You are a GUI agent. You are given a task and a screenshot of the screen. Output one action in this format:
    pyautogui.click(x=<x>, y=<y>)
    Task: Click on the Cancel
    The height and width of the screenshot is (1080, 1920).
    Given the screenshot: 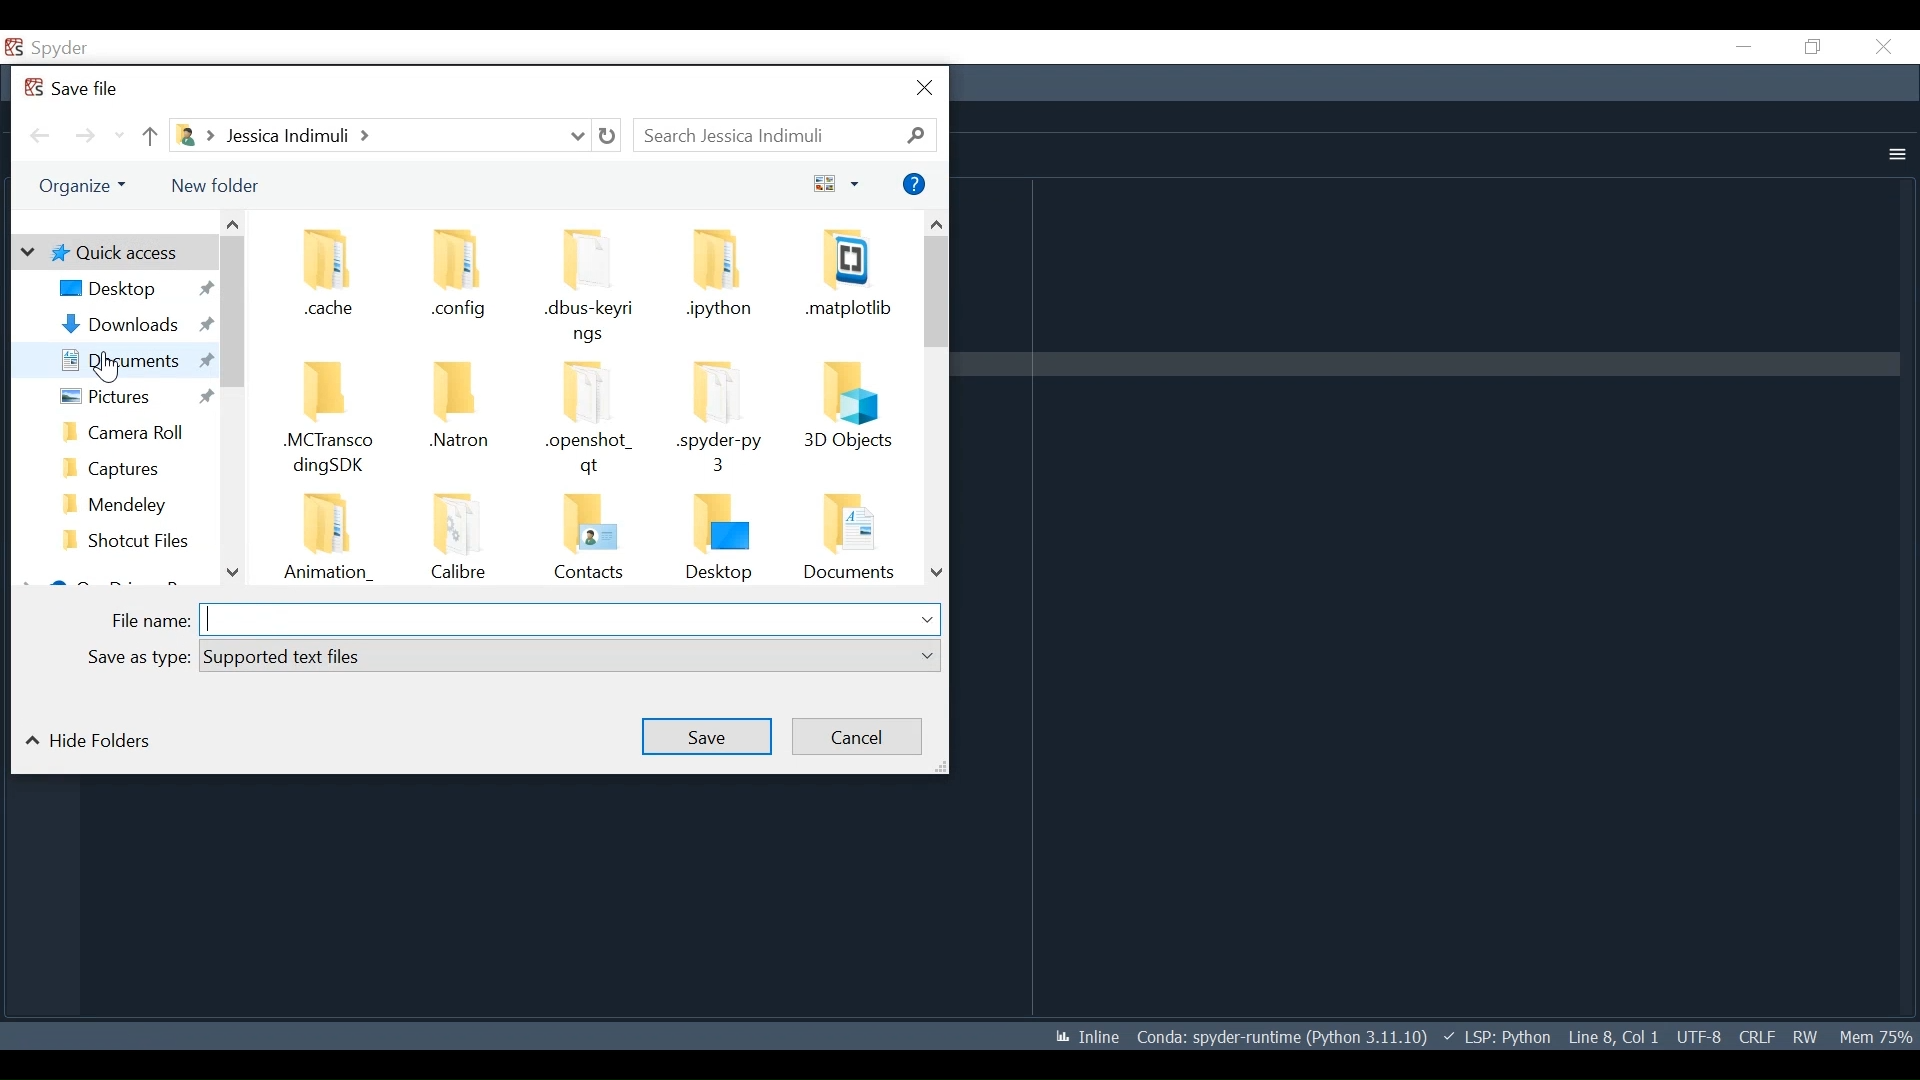 What is the action you would take?
    pyautogui.click(x=857, y=737)
    